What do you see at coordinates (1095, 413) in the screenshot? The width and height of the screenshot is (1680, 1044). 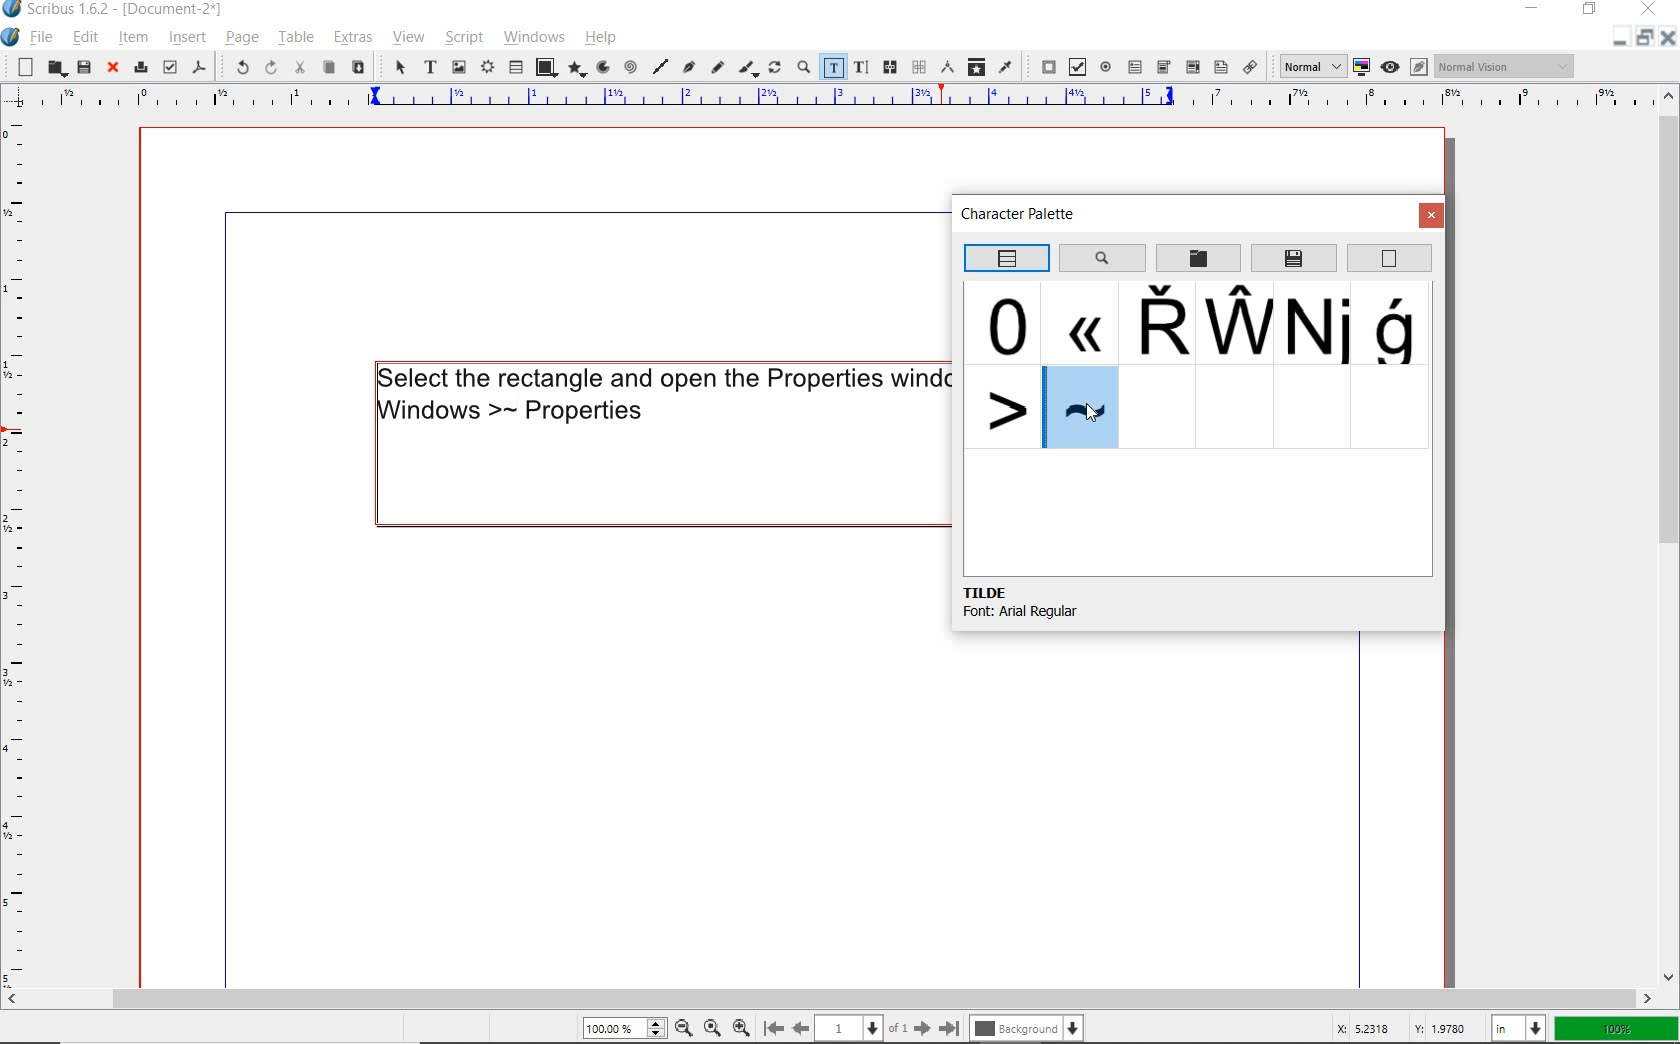 I see `Cursor` at bounding box center [1095, 413].